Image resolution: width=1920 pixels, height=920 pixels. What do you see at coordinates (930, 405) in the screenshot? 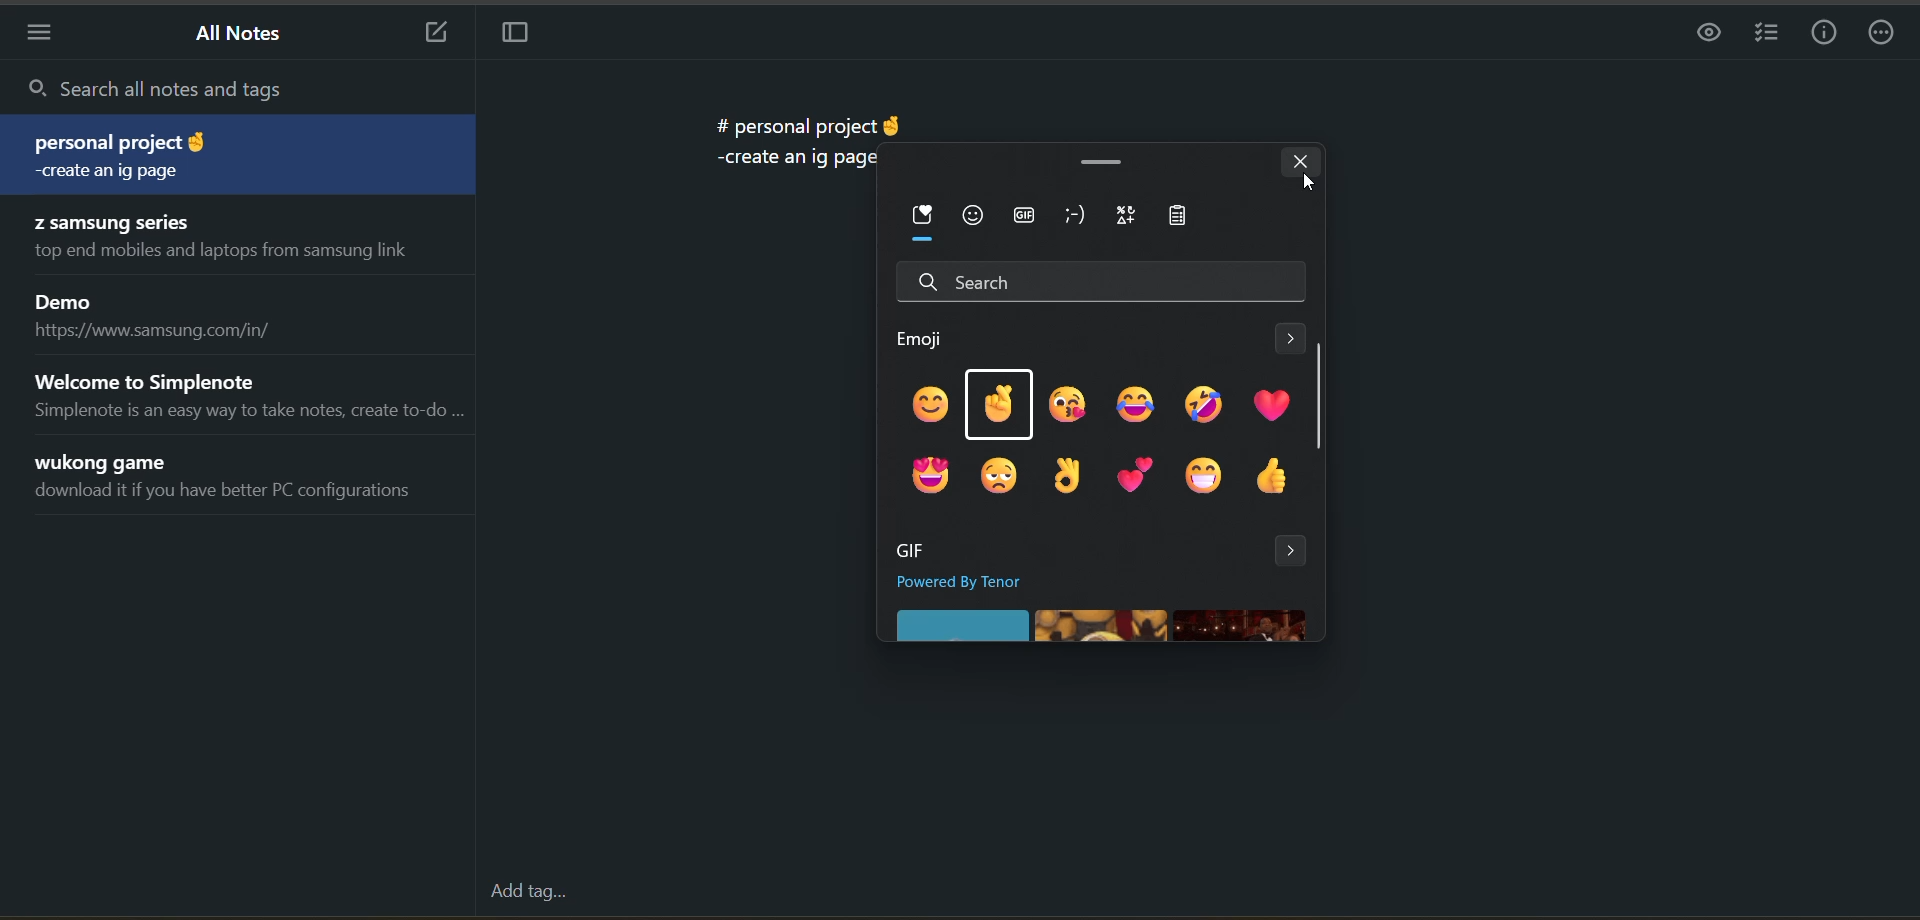
I see `emoji 1` at bounding box center [930, 405].